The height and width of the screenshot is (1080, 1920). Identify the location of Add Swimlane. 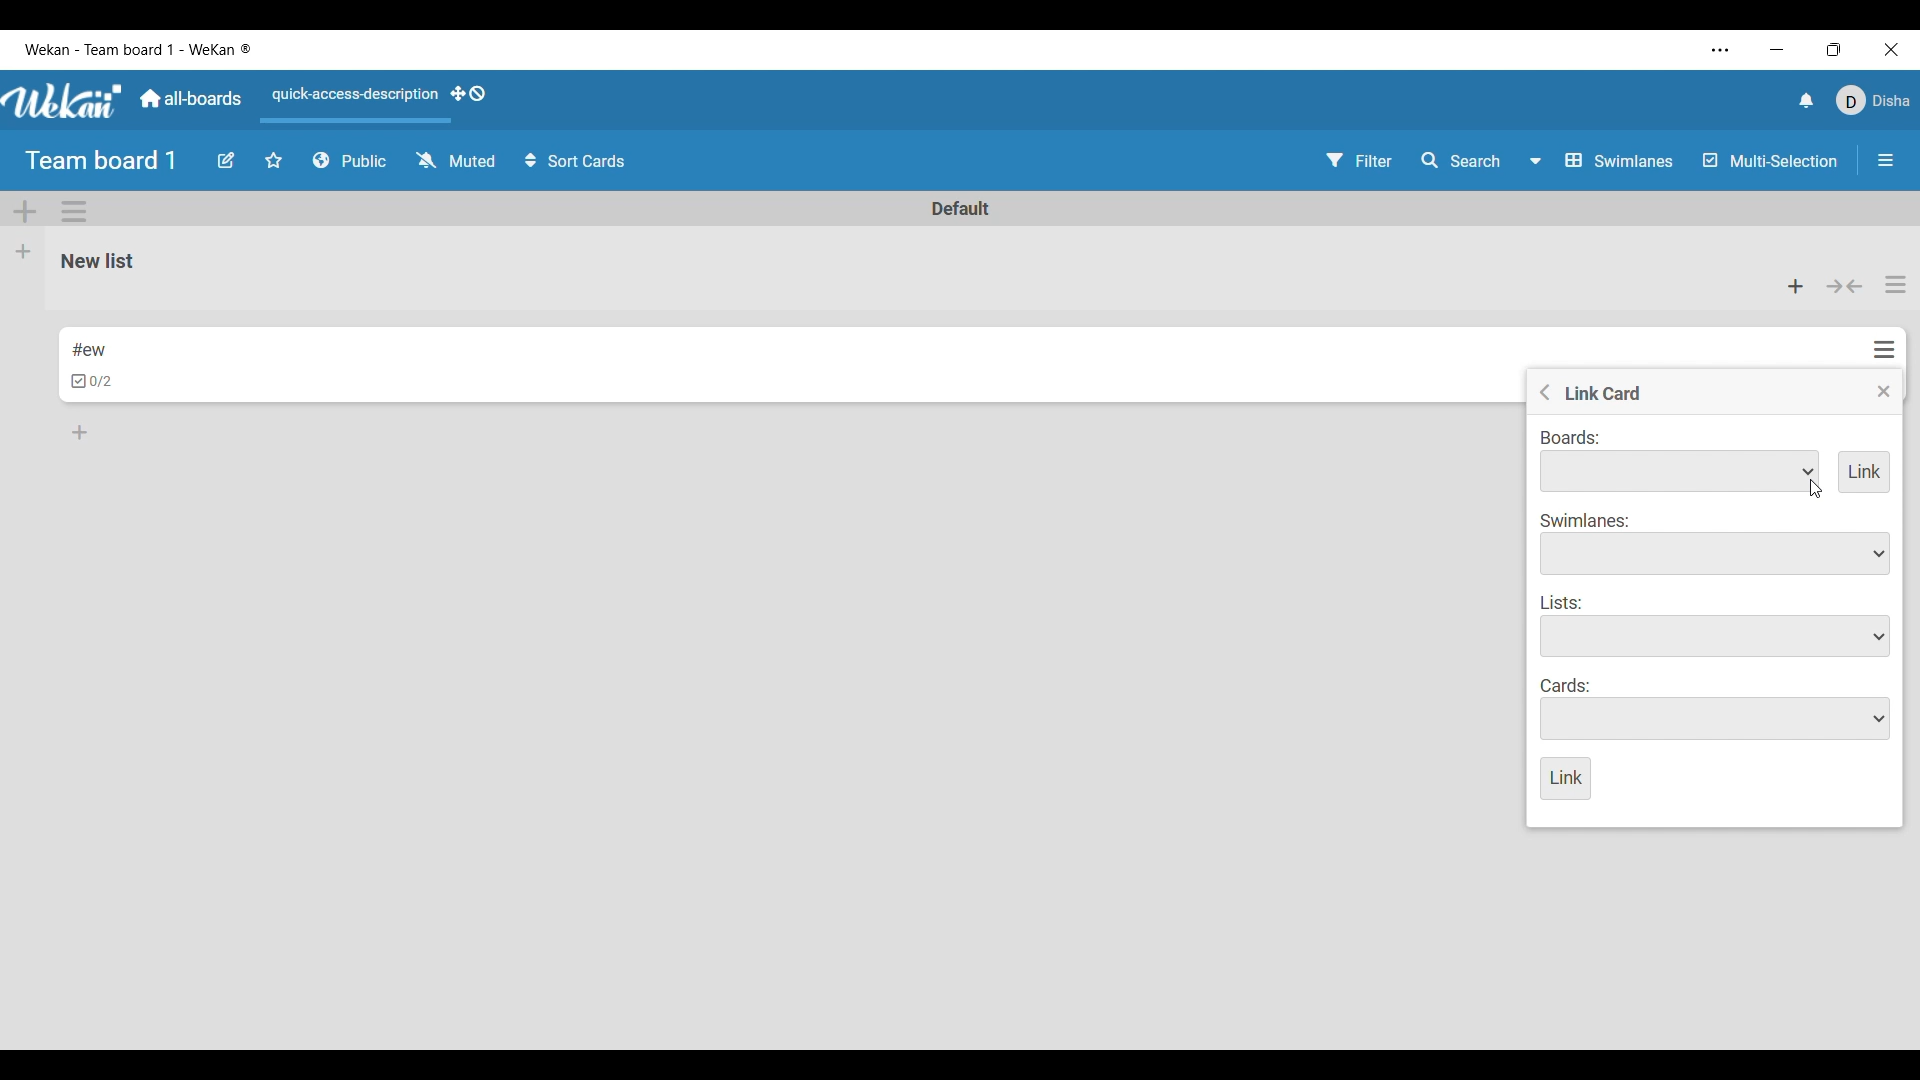
(26, 212).